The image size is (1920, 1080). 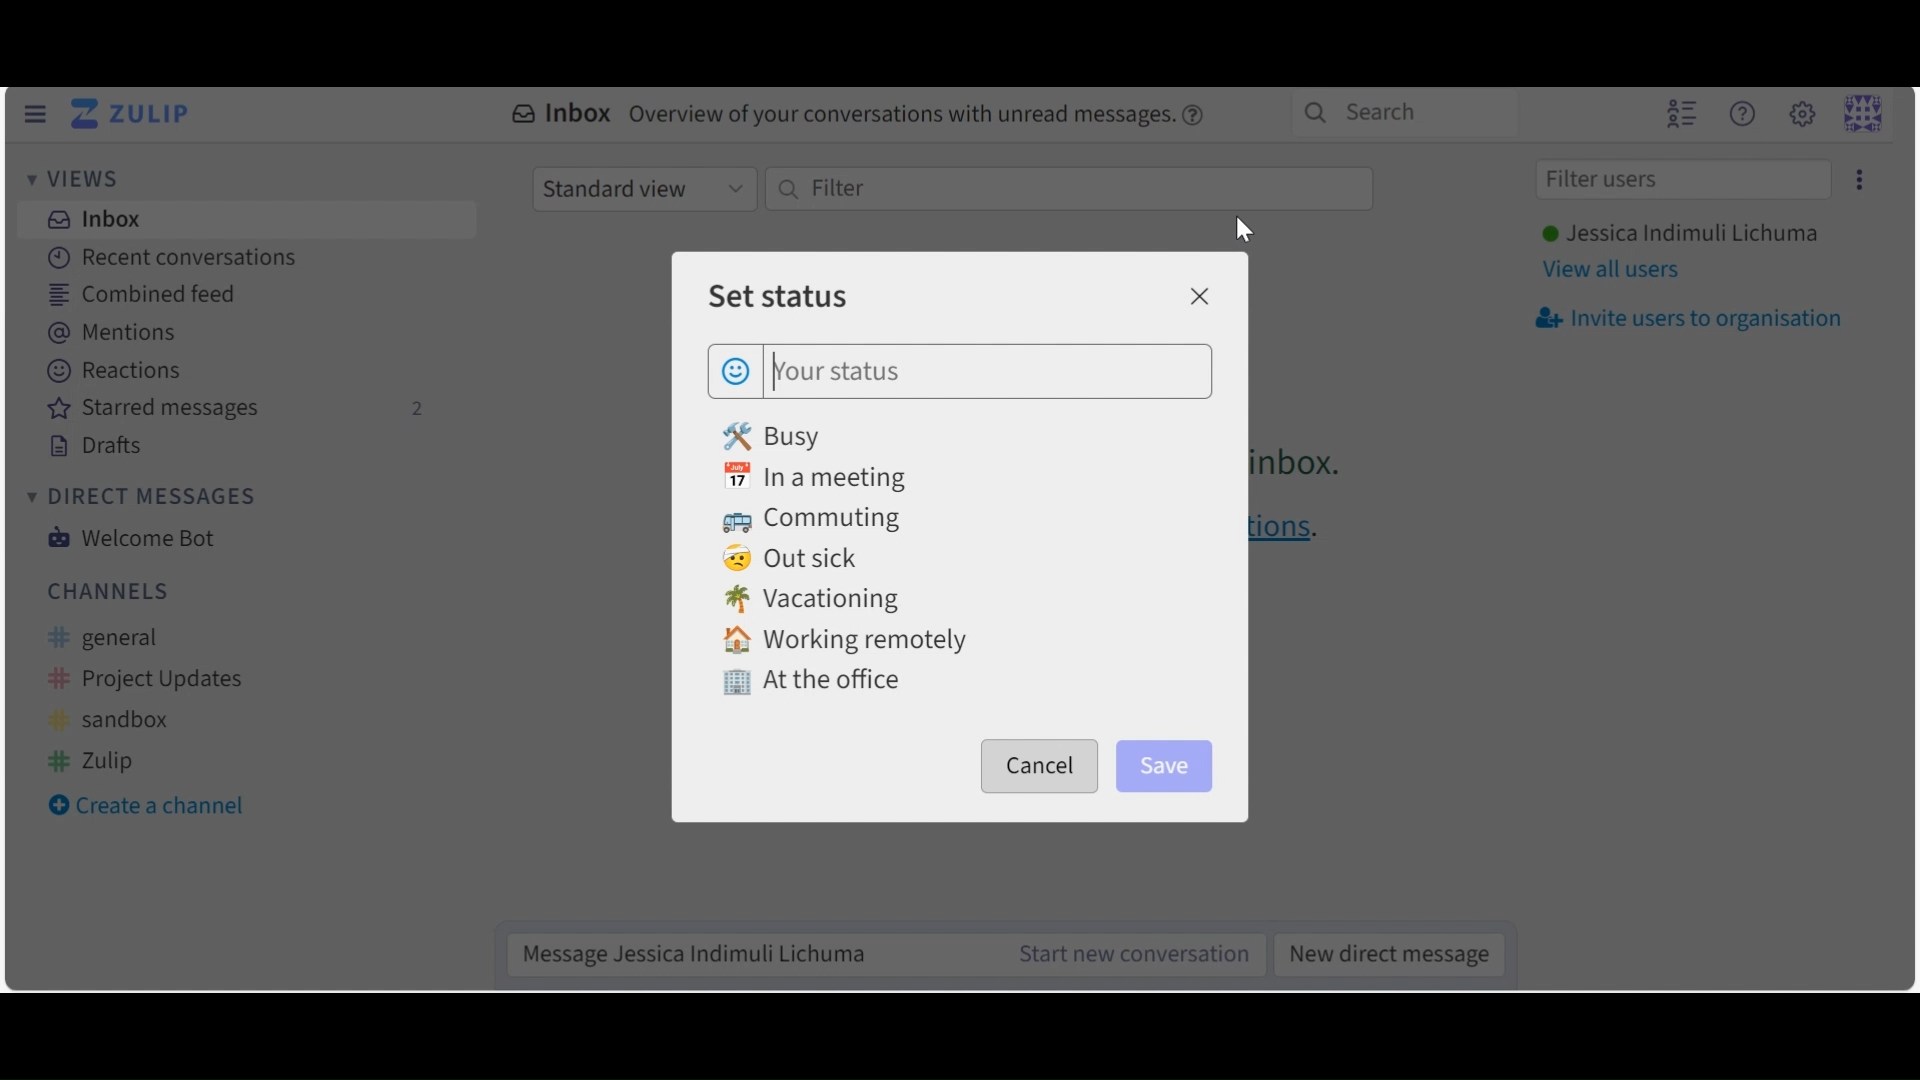 What do you see at coordinates (643, 188) in the screenshot?
I see `Standard user` at bounding box center [643, 188].